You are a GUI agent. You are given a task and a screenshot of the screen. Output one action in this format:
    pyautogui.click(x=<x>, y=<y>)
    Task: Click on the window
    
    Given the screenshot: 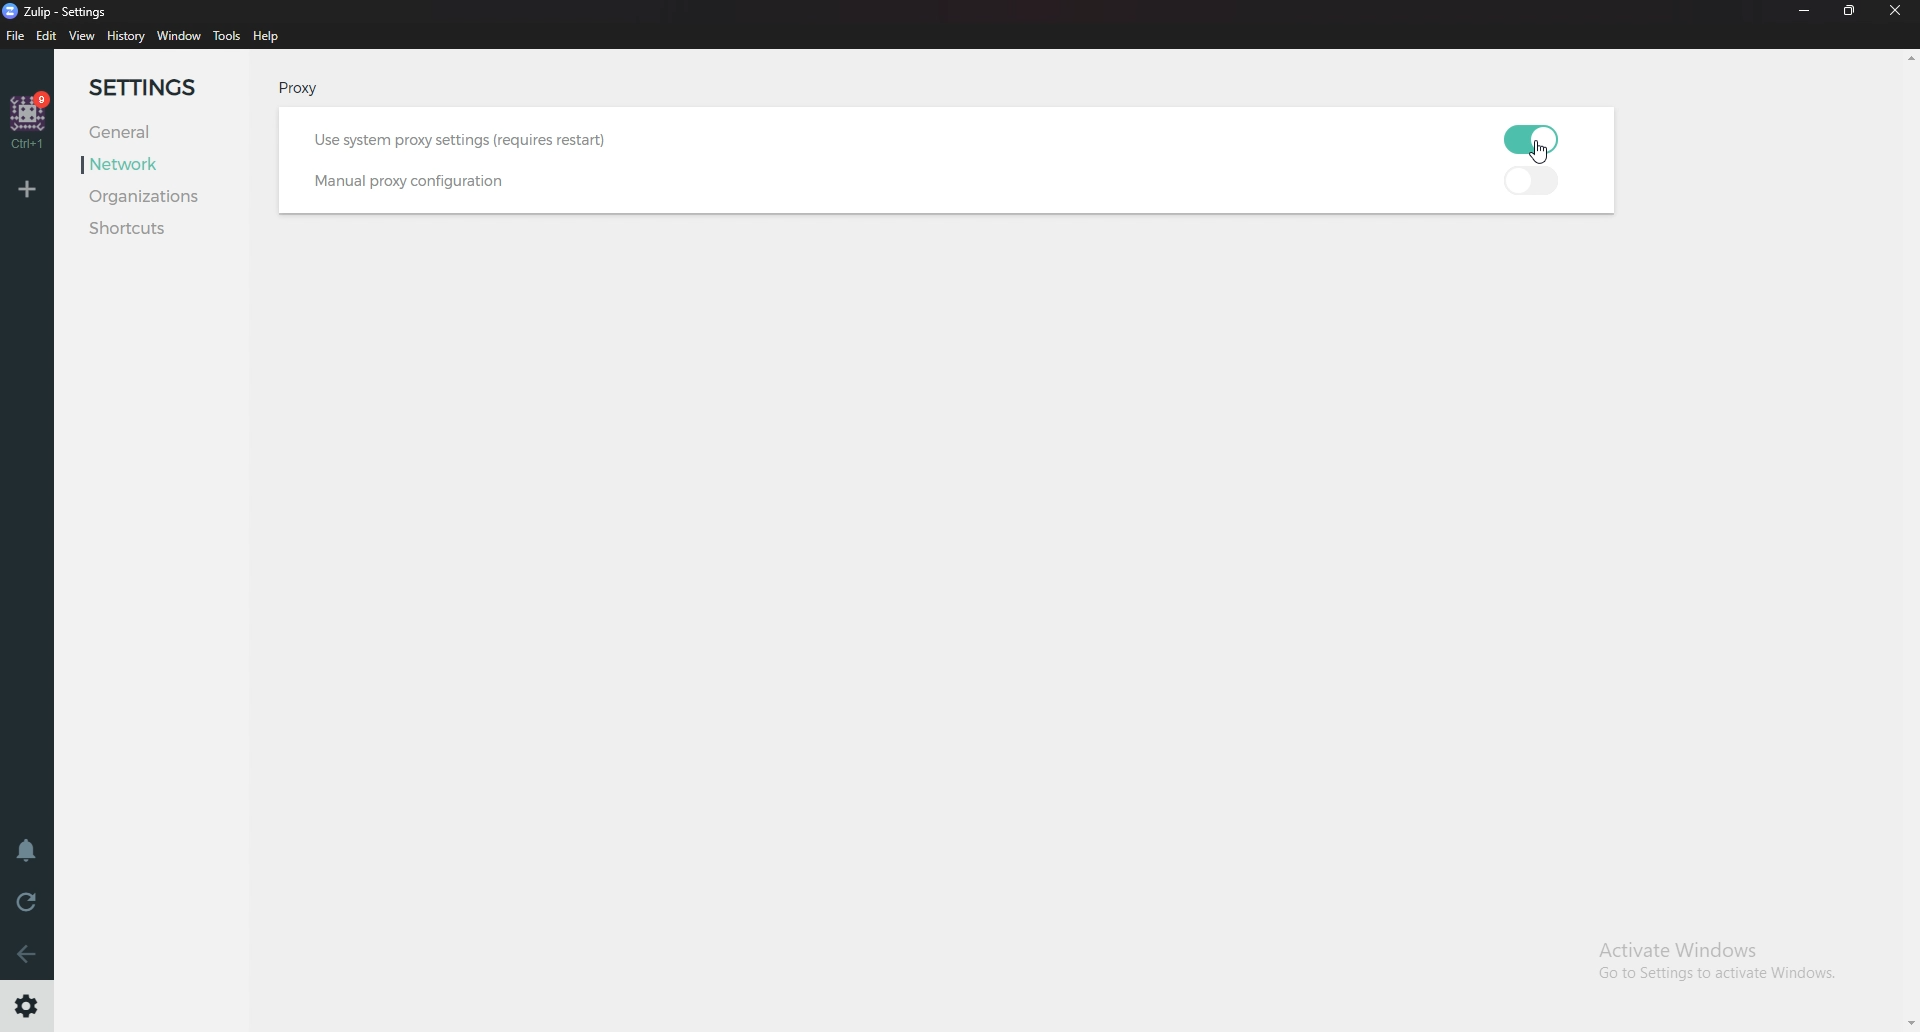 What is the action you would take?
    pyautogui.click(x=178, y=36)
    